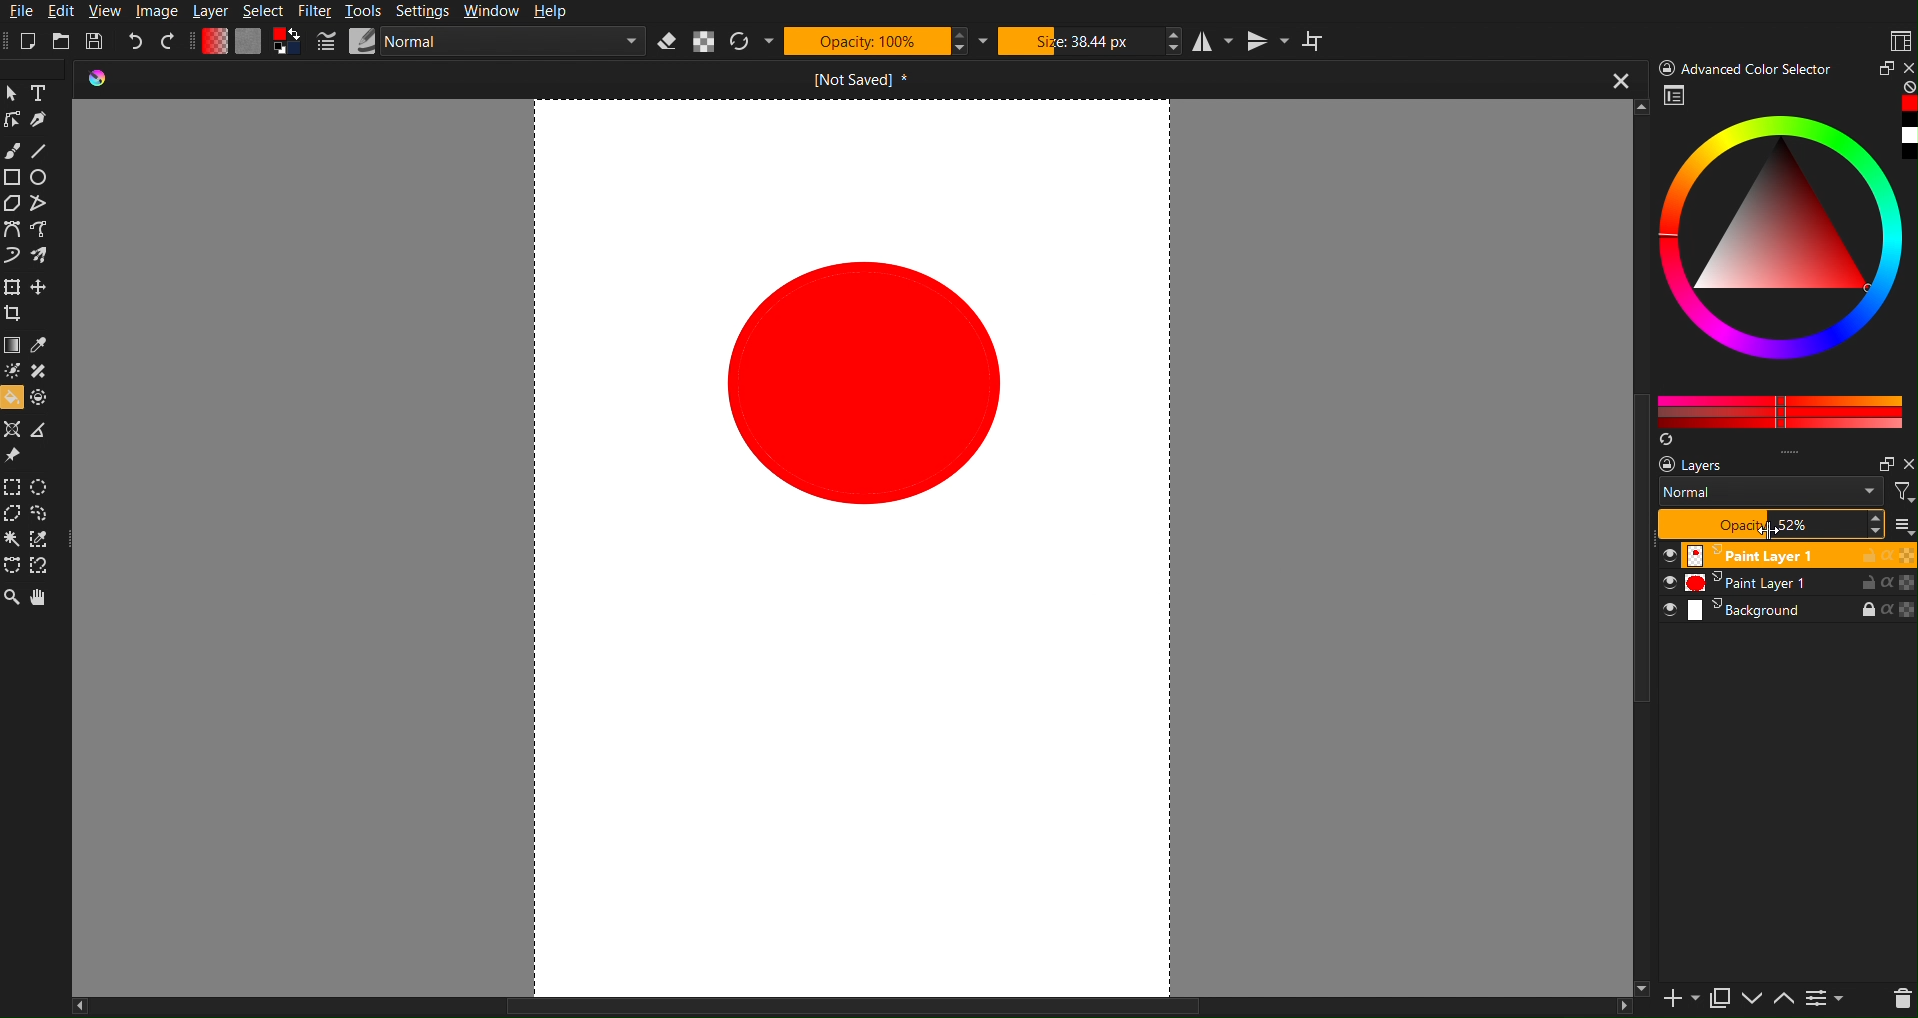  What do you see at coordinates (97, 43) in the screenshot?
I see `Save` at bounding box center [97, 43].